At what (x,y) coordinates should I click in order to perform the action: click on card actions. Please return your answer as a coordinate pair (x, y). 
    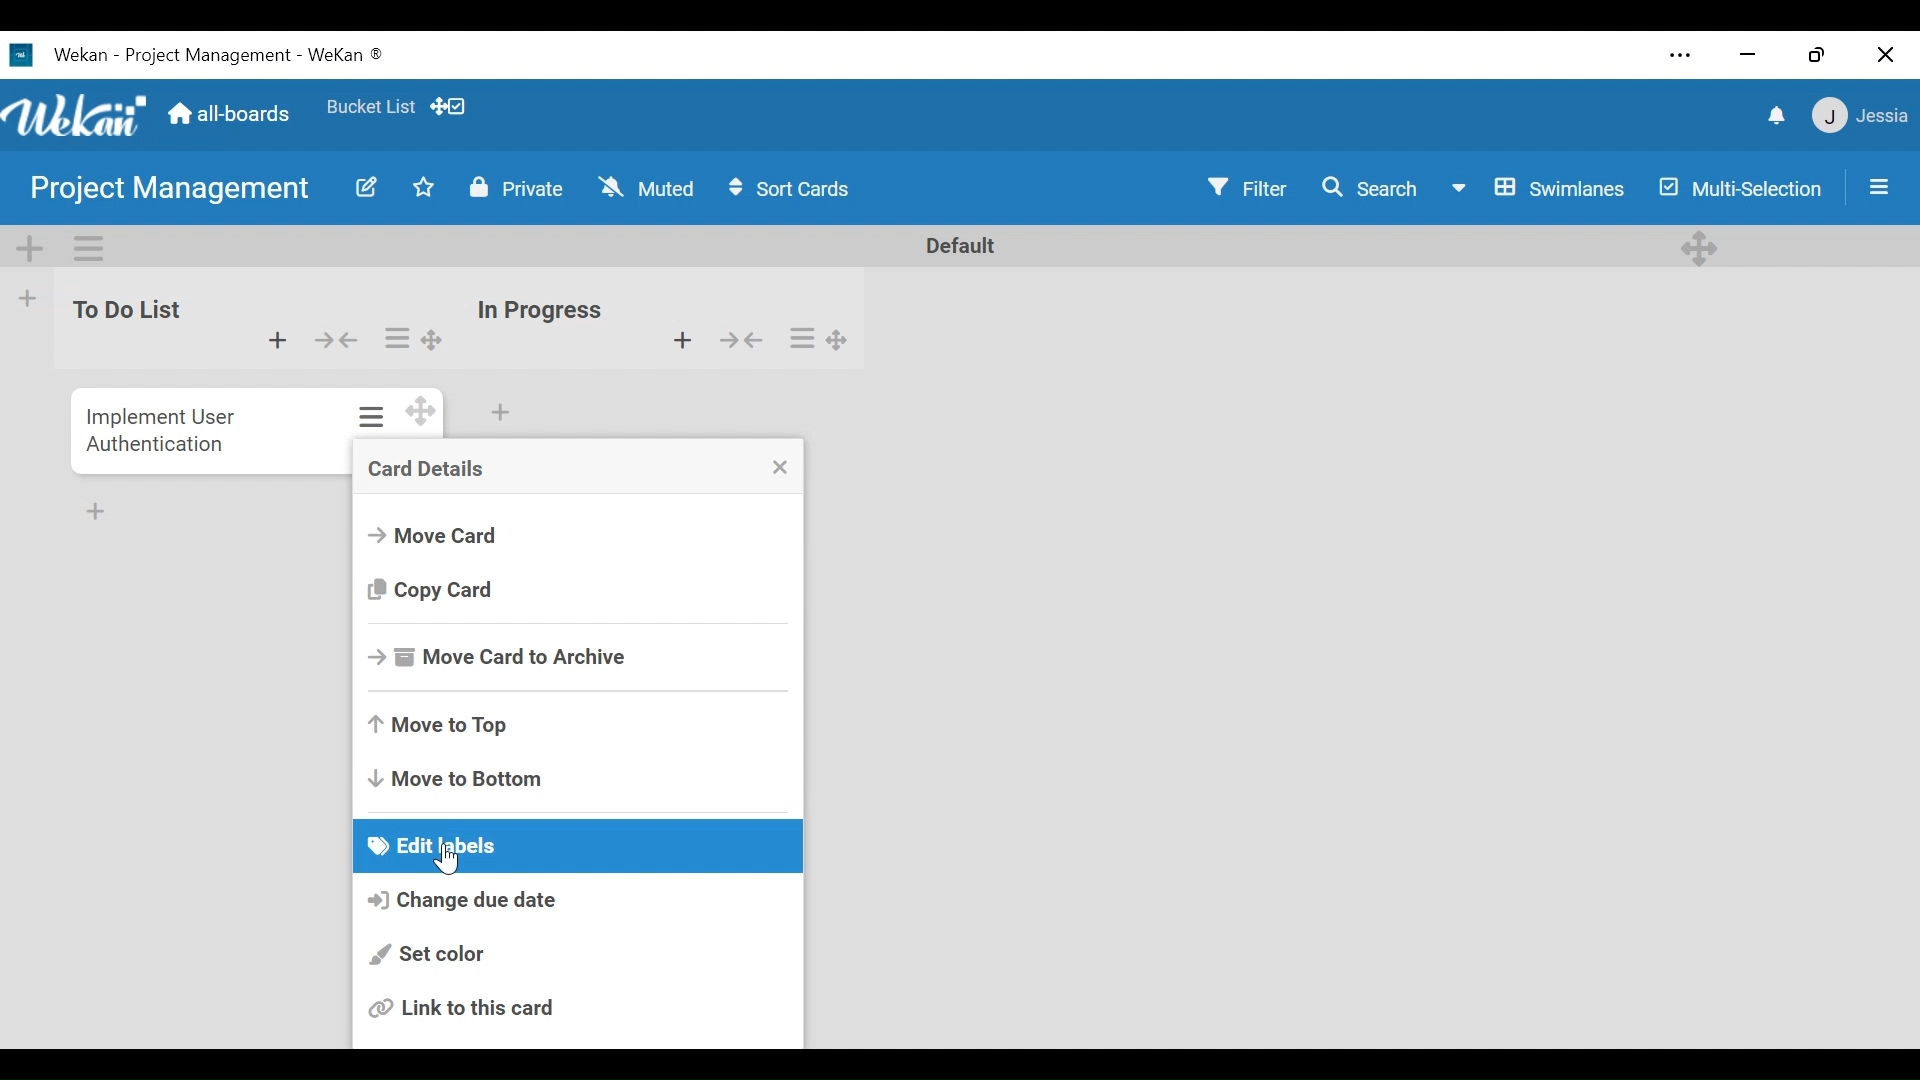
    Looking at the image, I should click on (372, 415).